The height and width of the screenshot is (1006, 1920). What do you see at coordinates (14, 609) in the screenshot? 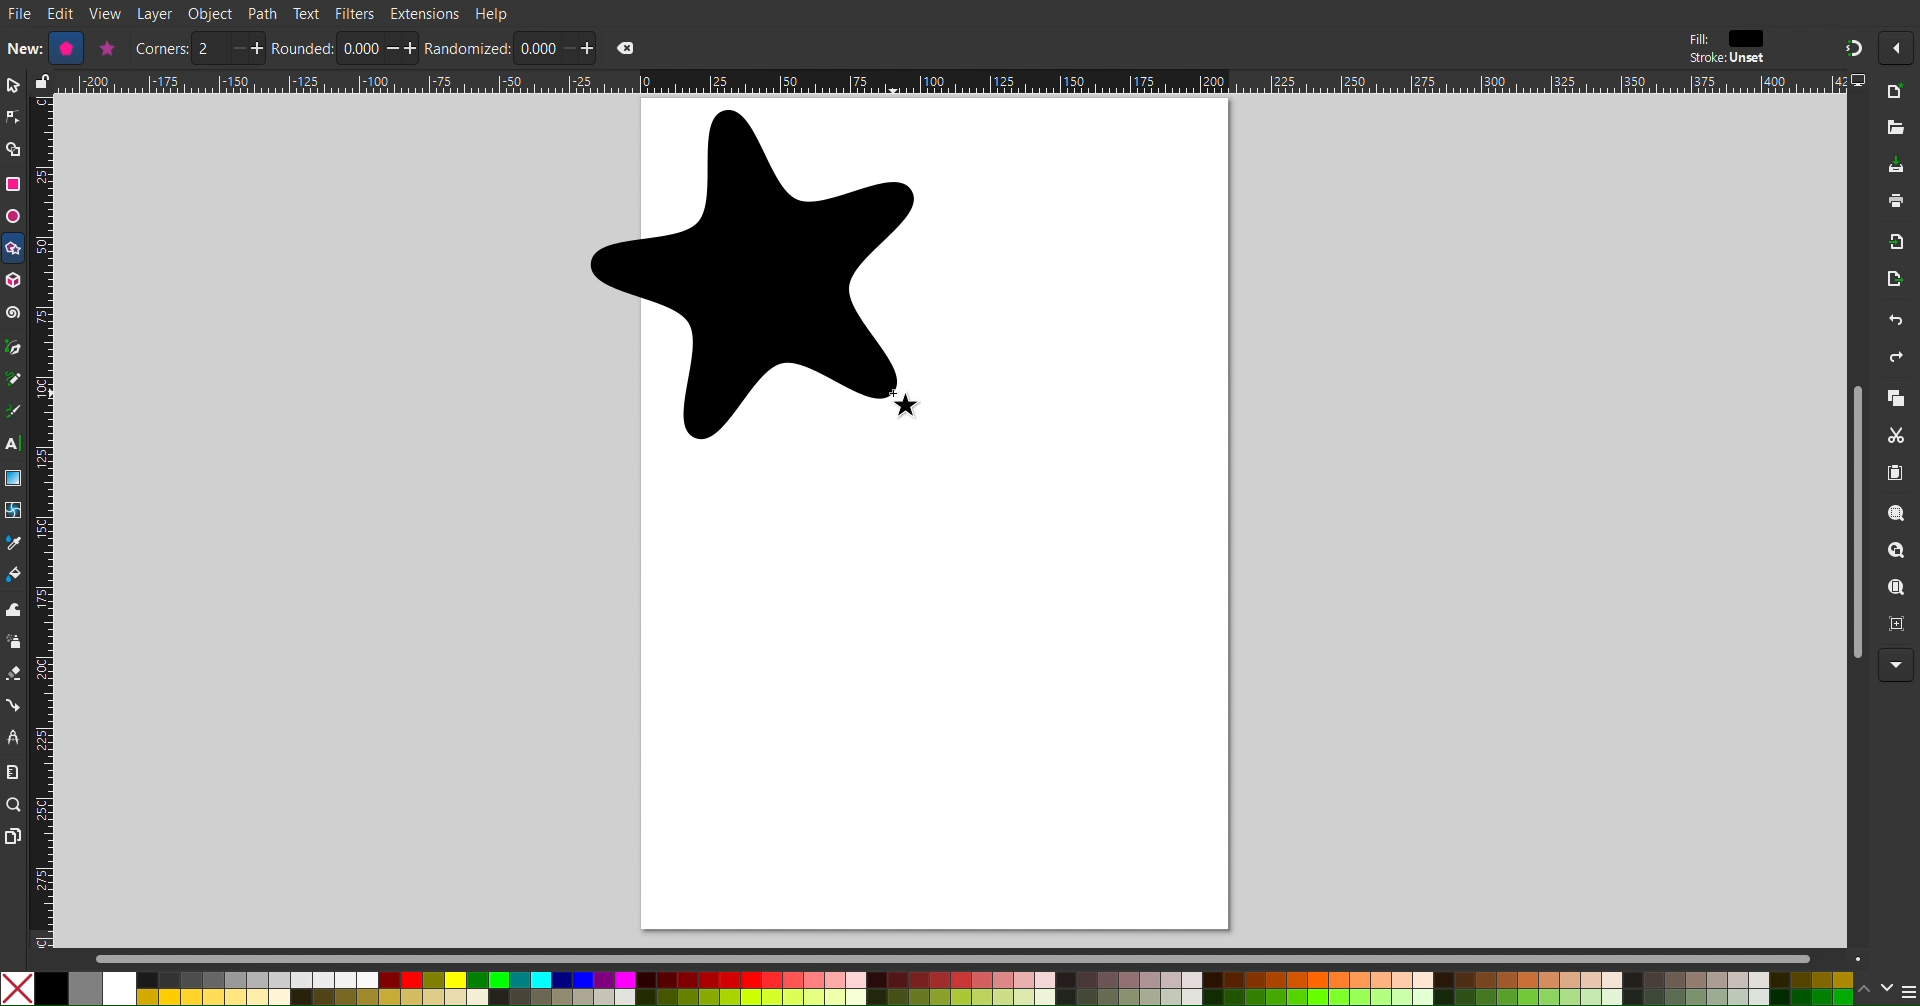
I see `Tweak Tool` at bounding box center [14, 609].